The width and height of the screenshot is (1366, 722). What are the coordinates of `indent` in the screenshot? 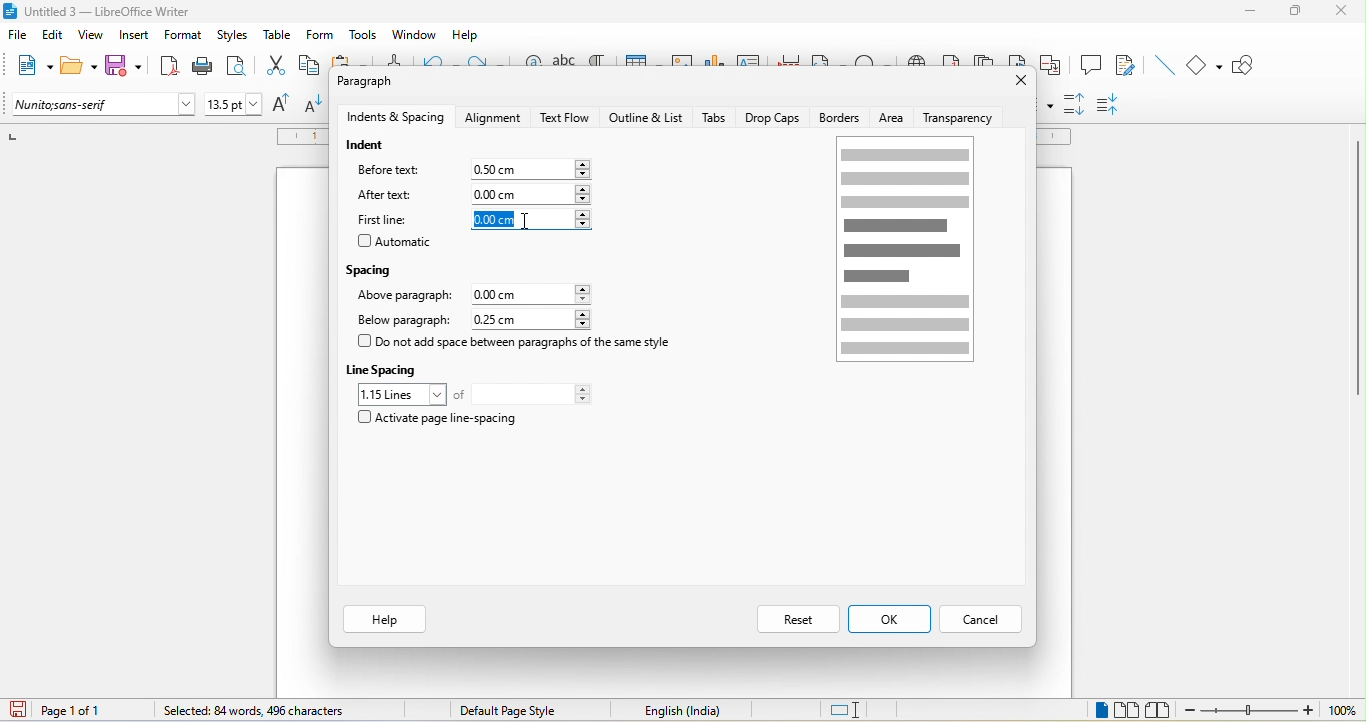 It's located at (371, 147).